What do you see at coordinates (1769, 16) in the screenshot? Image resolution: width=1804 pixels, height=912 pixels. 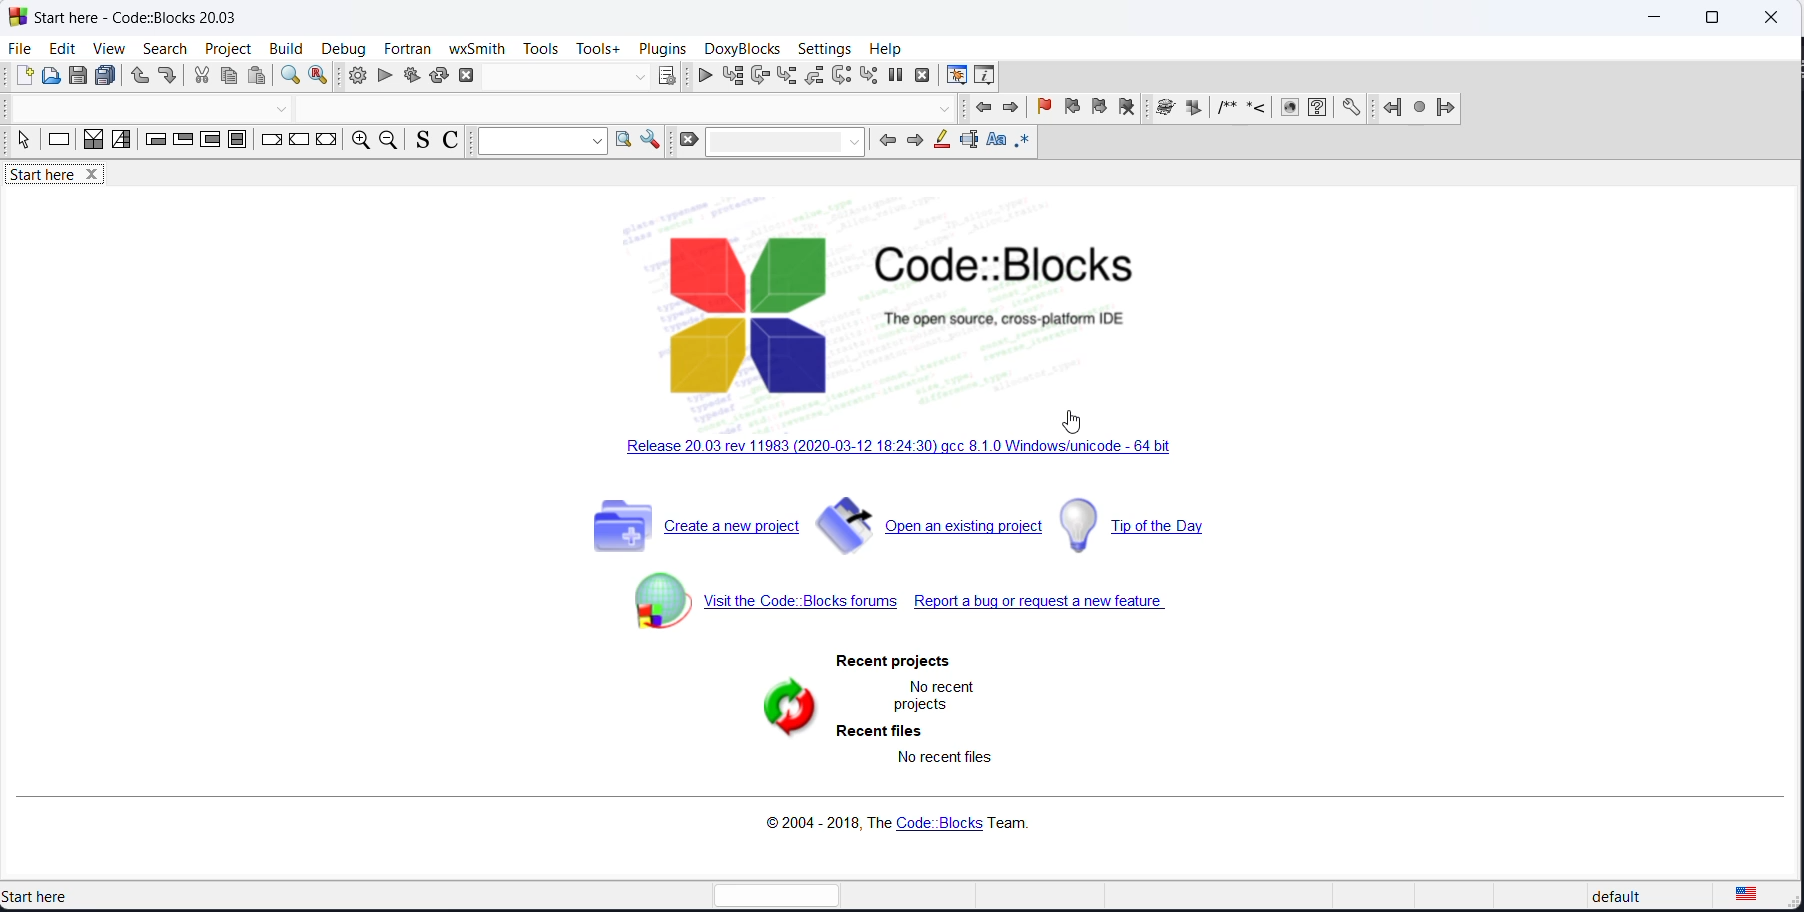 I see `close` at bounding box center [1769, 16].